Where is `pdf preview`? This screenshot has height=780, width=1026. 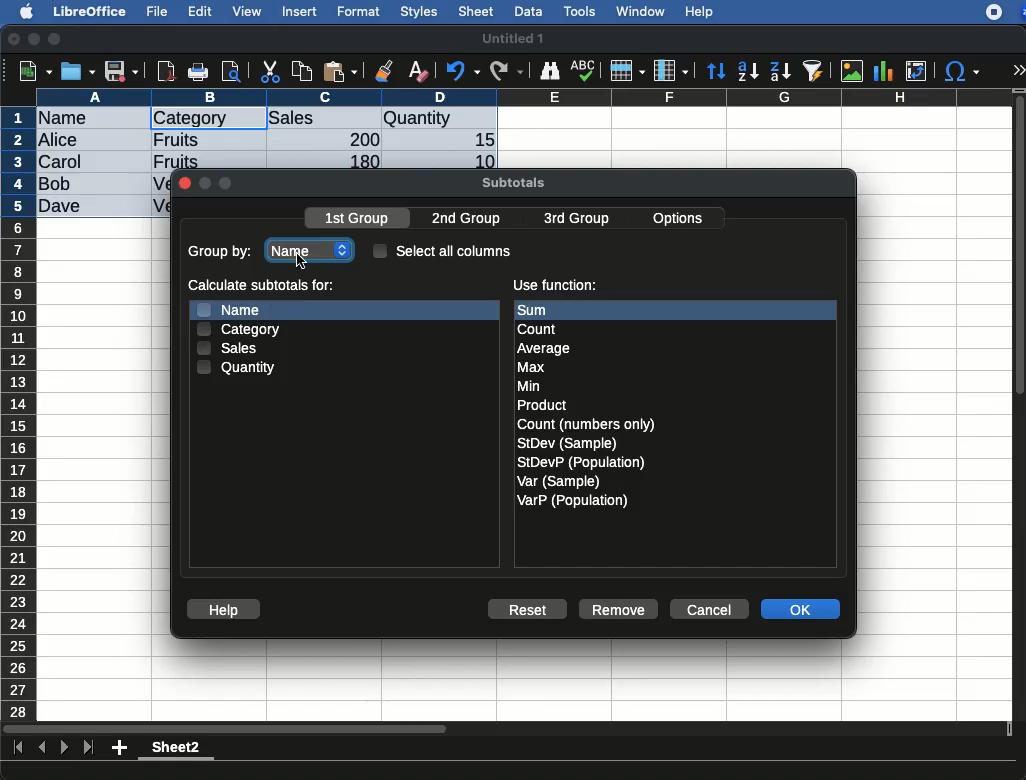 pdf preview is located at coordinates (167, 71).